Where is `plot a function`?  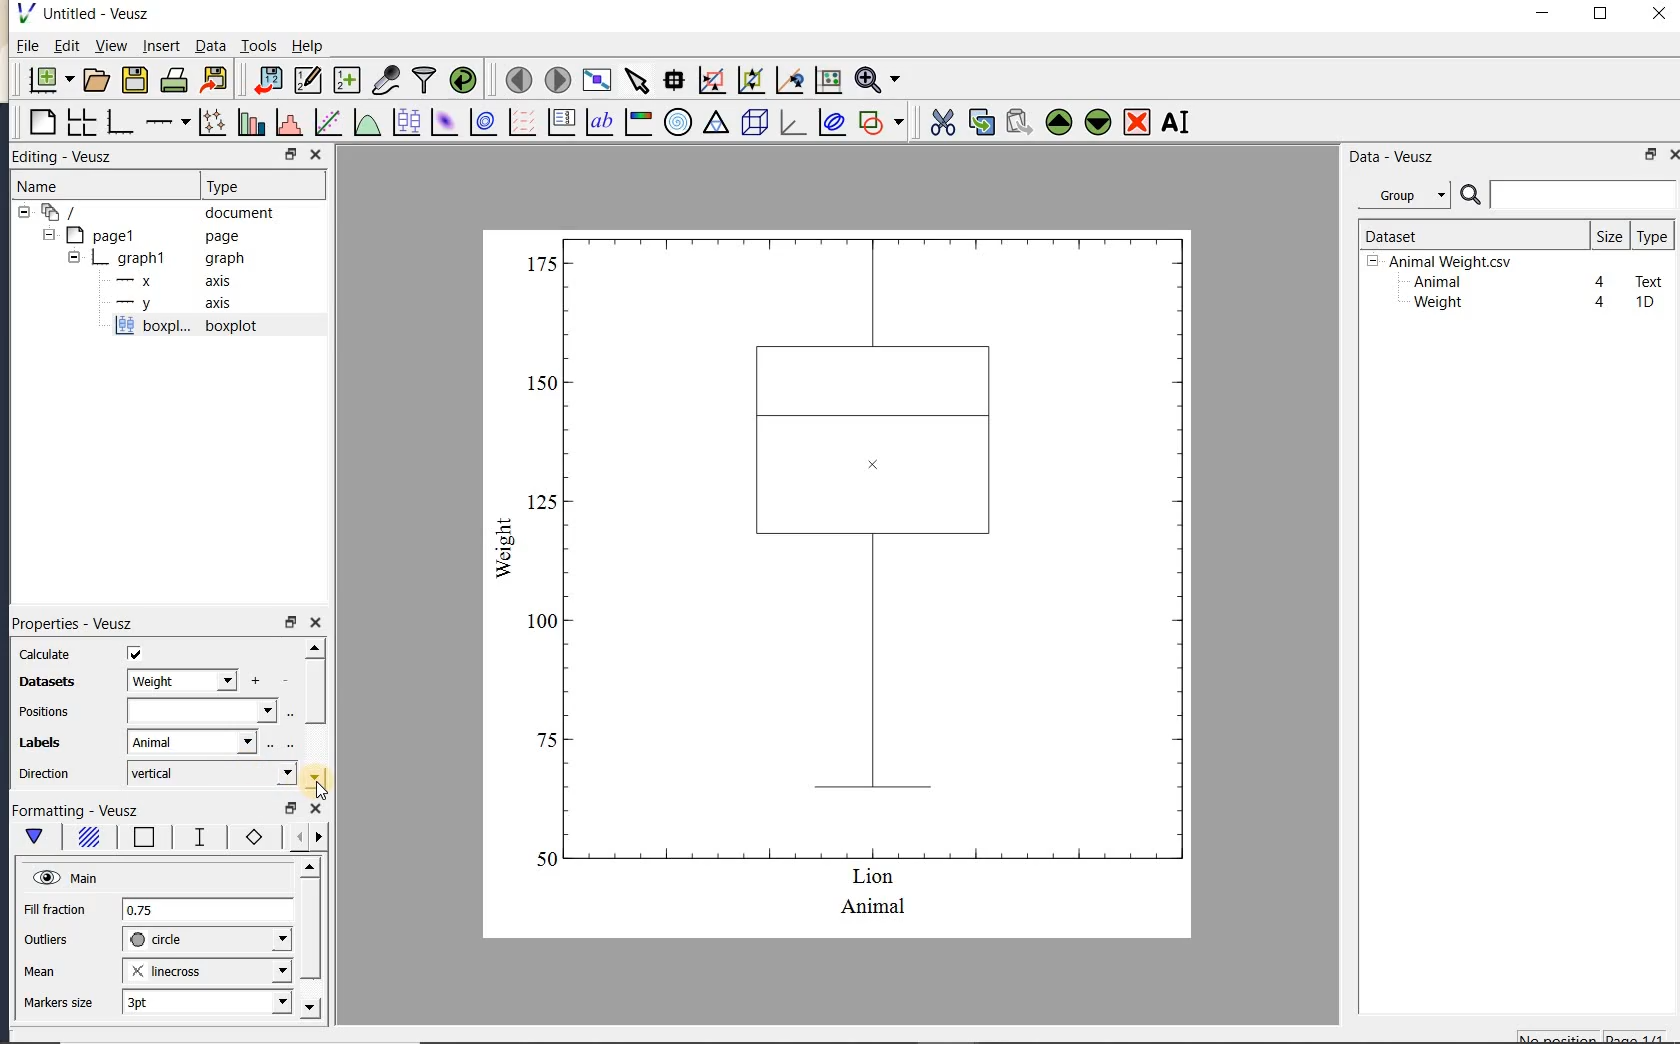
plot a function is located at coordinates (366, 125).